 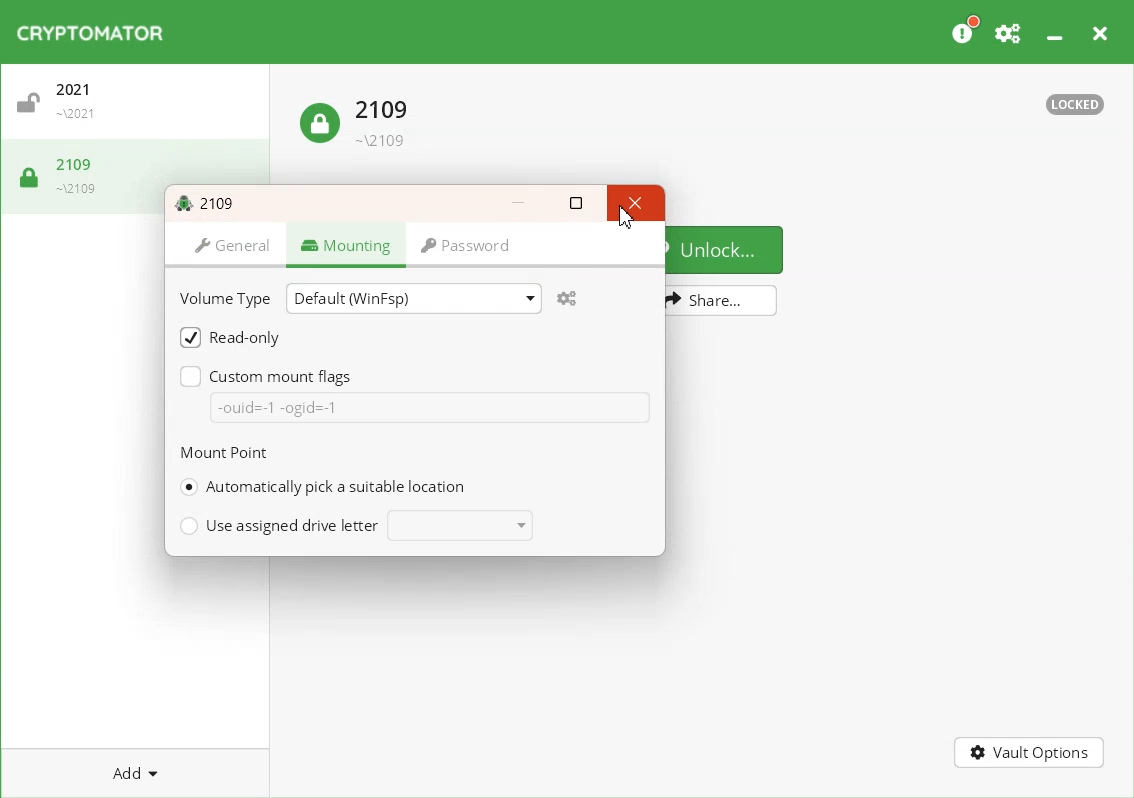 I want to click on Add, so click(x=136, y=773).